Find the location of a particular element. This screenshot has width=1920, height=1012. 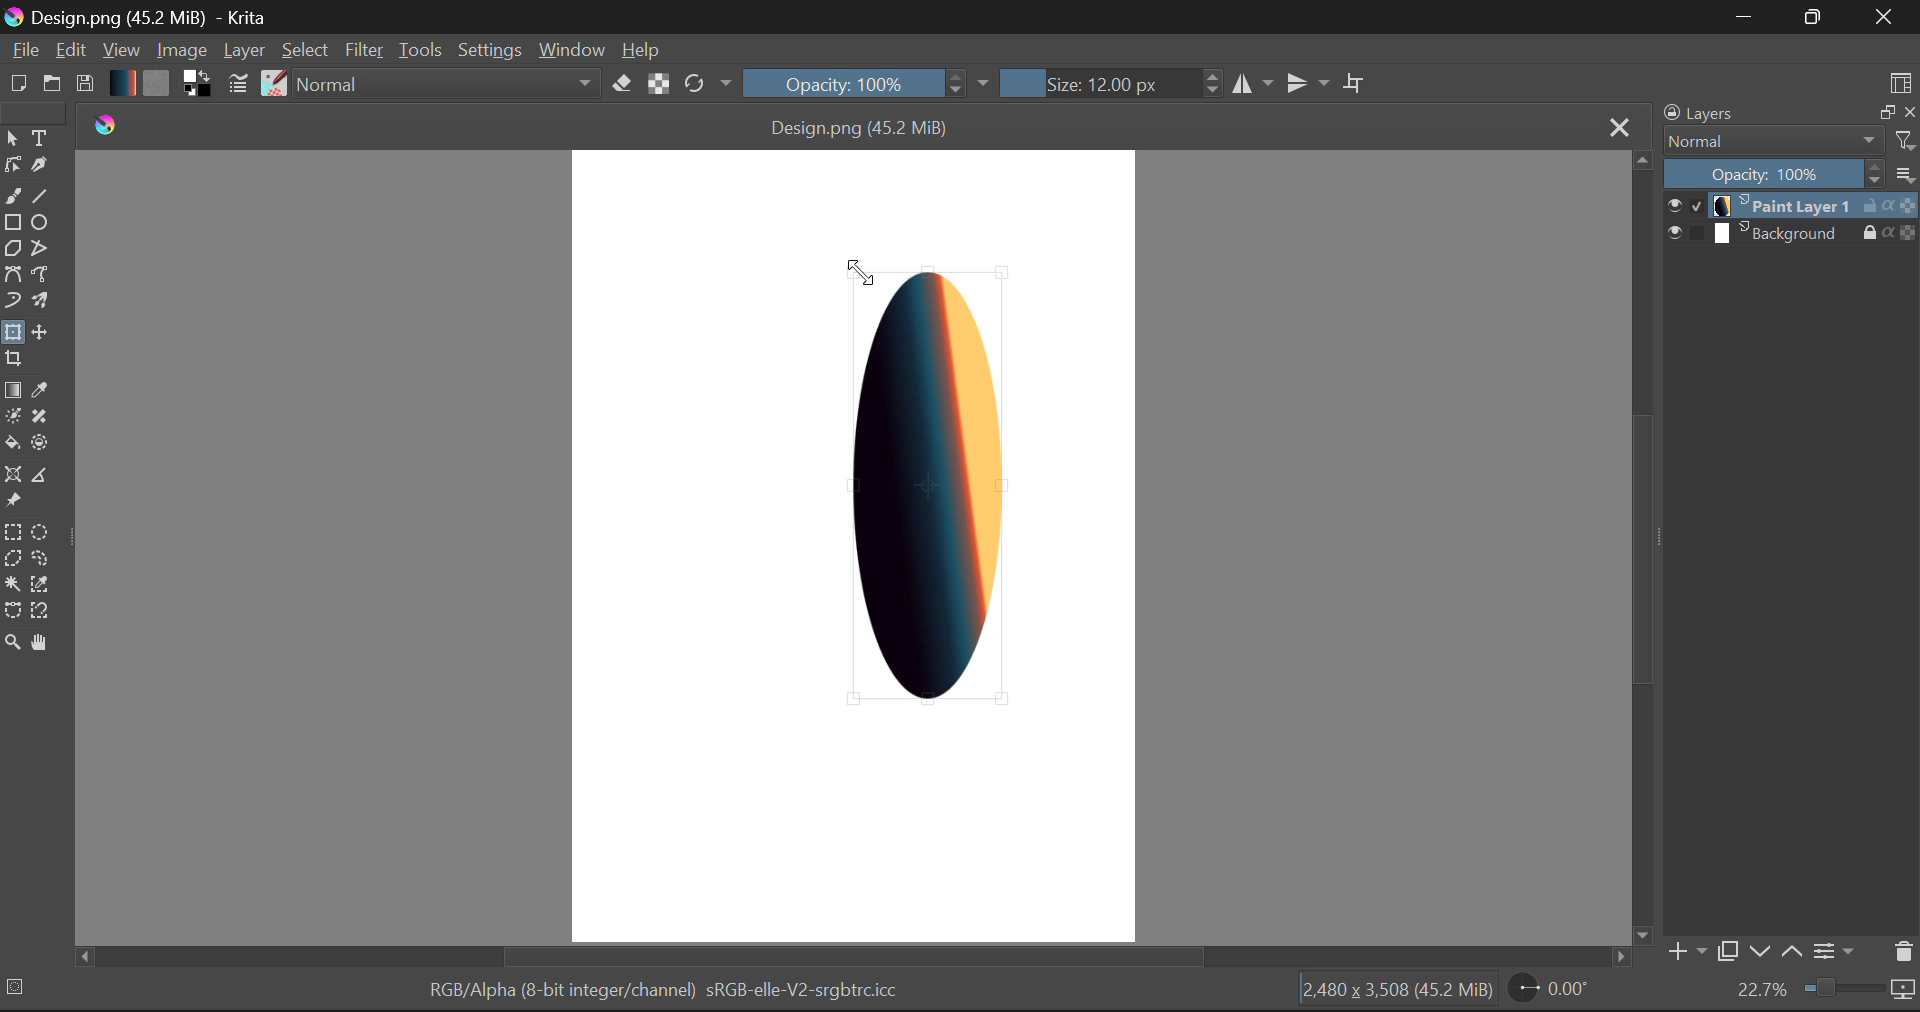

Polygon is located at coordinates (12, 251).